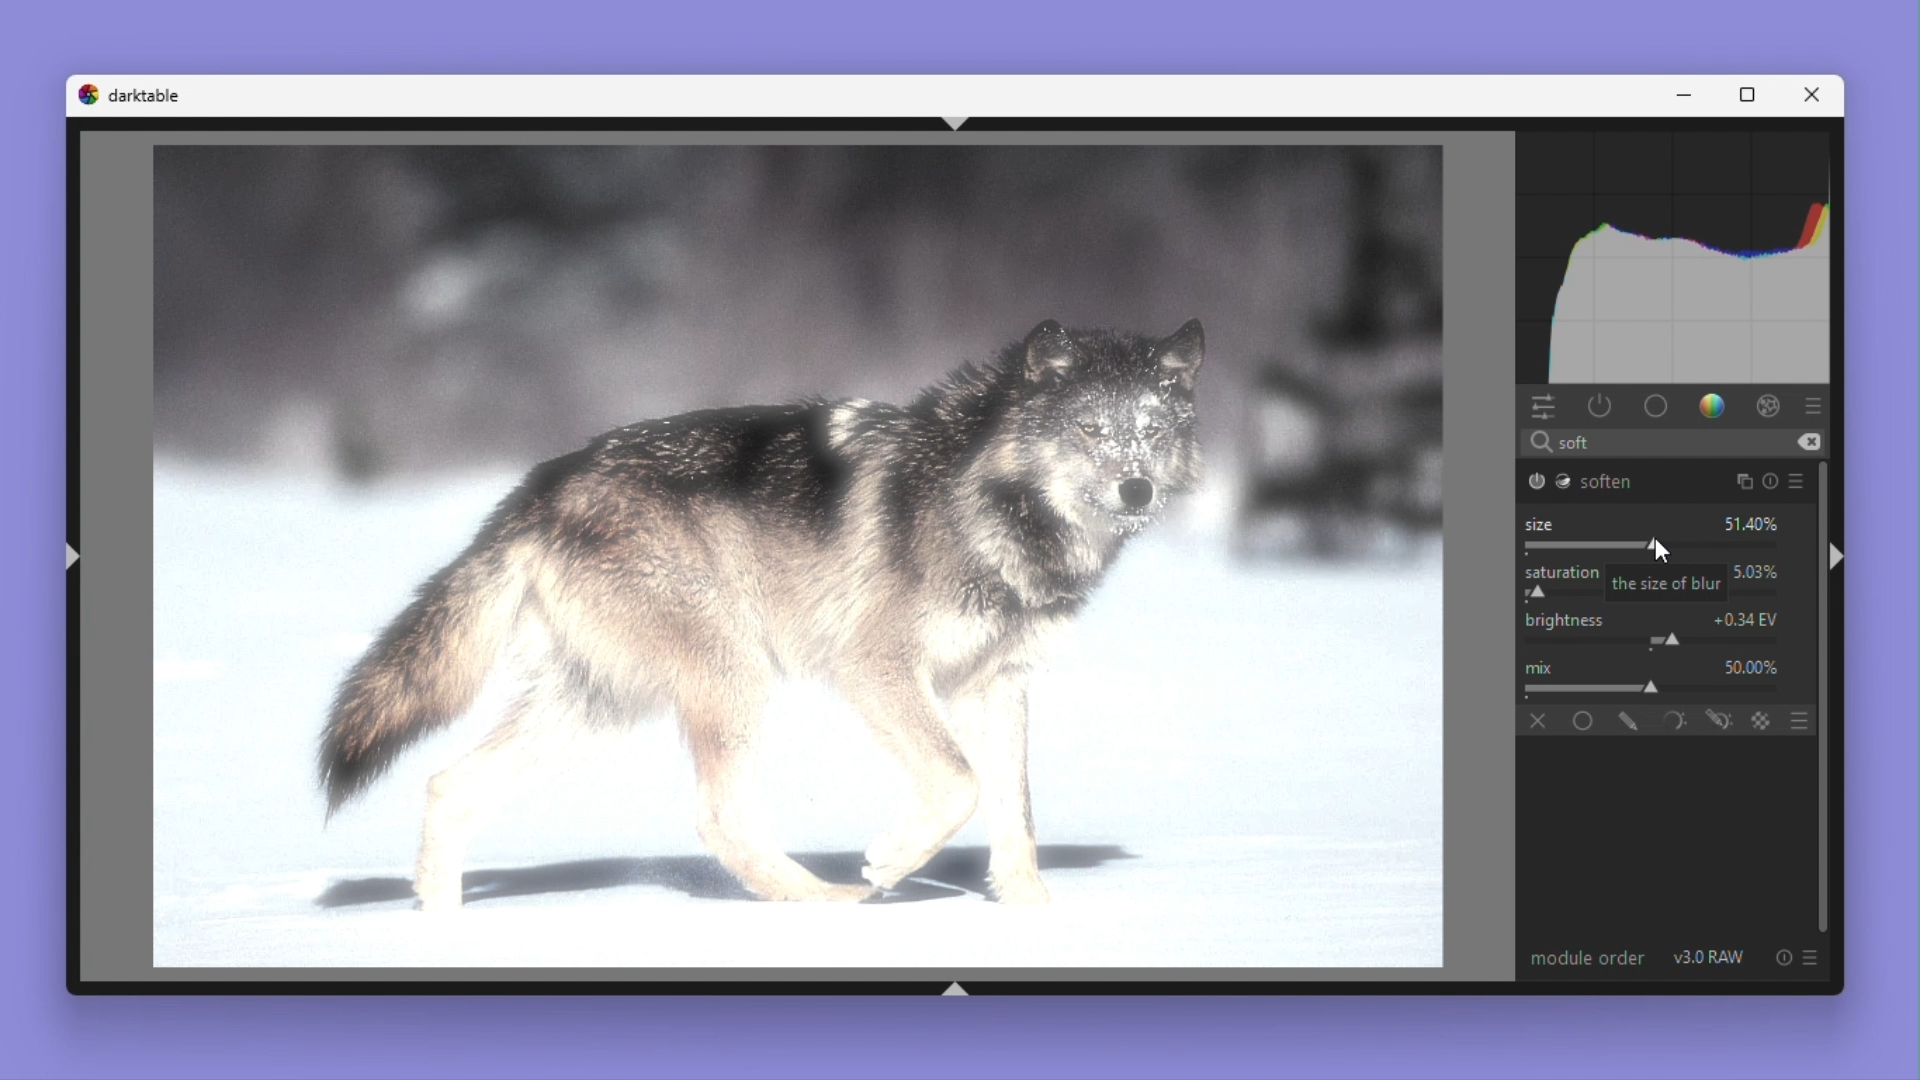 Image resolution: width=1920 pixels, height=1080 pixels. I want to click on slider, so click(1654, 689).